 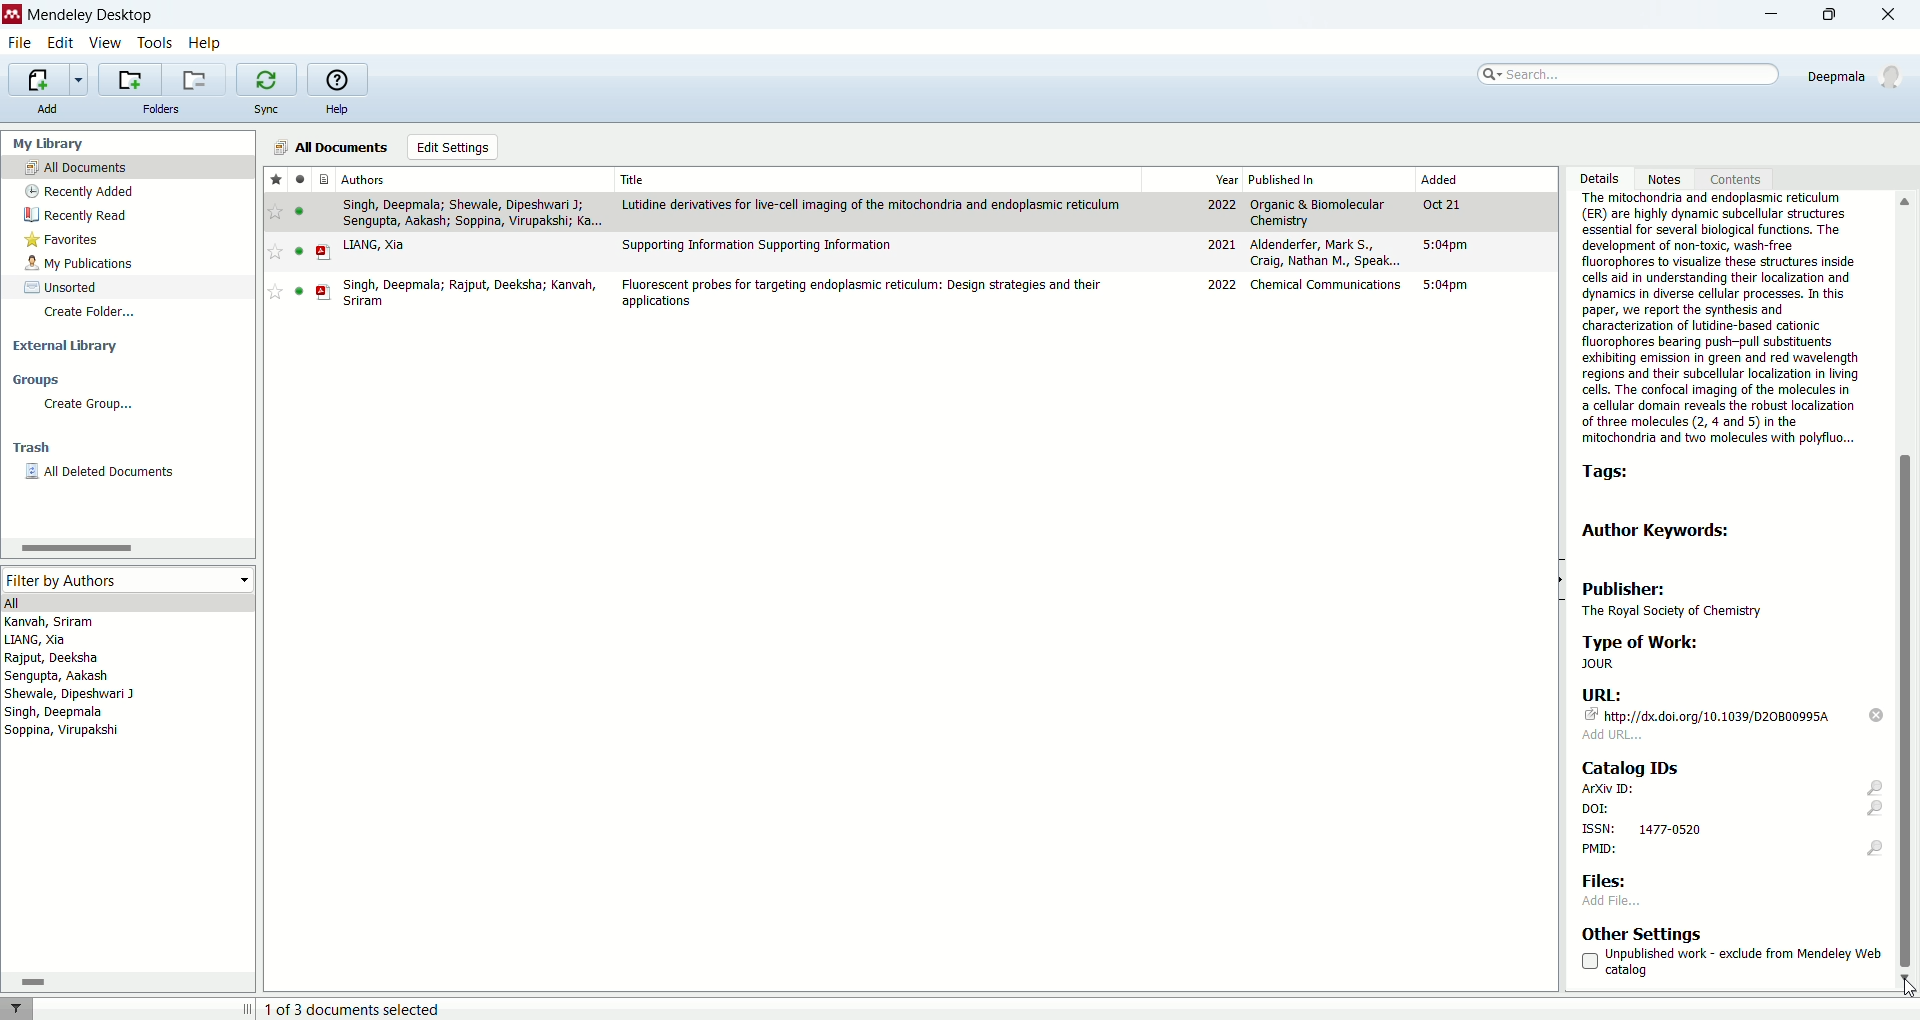 I want to click on edit settings, so click(x=454, y=147).